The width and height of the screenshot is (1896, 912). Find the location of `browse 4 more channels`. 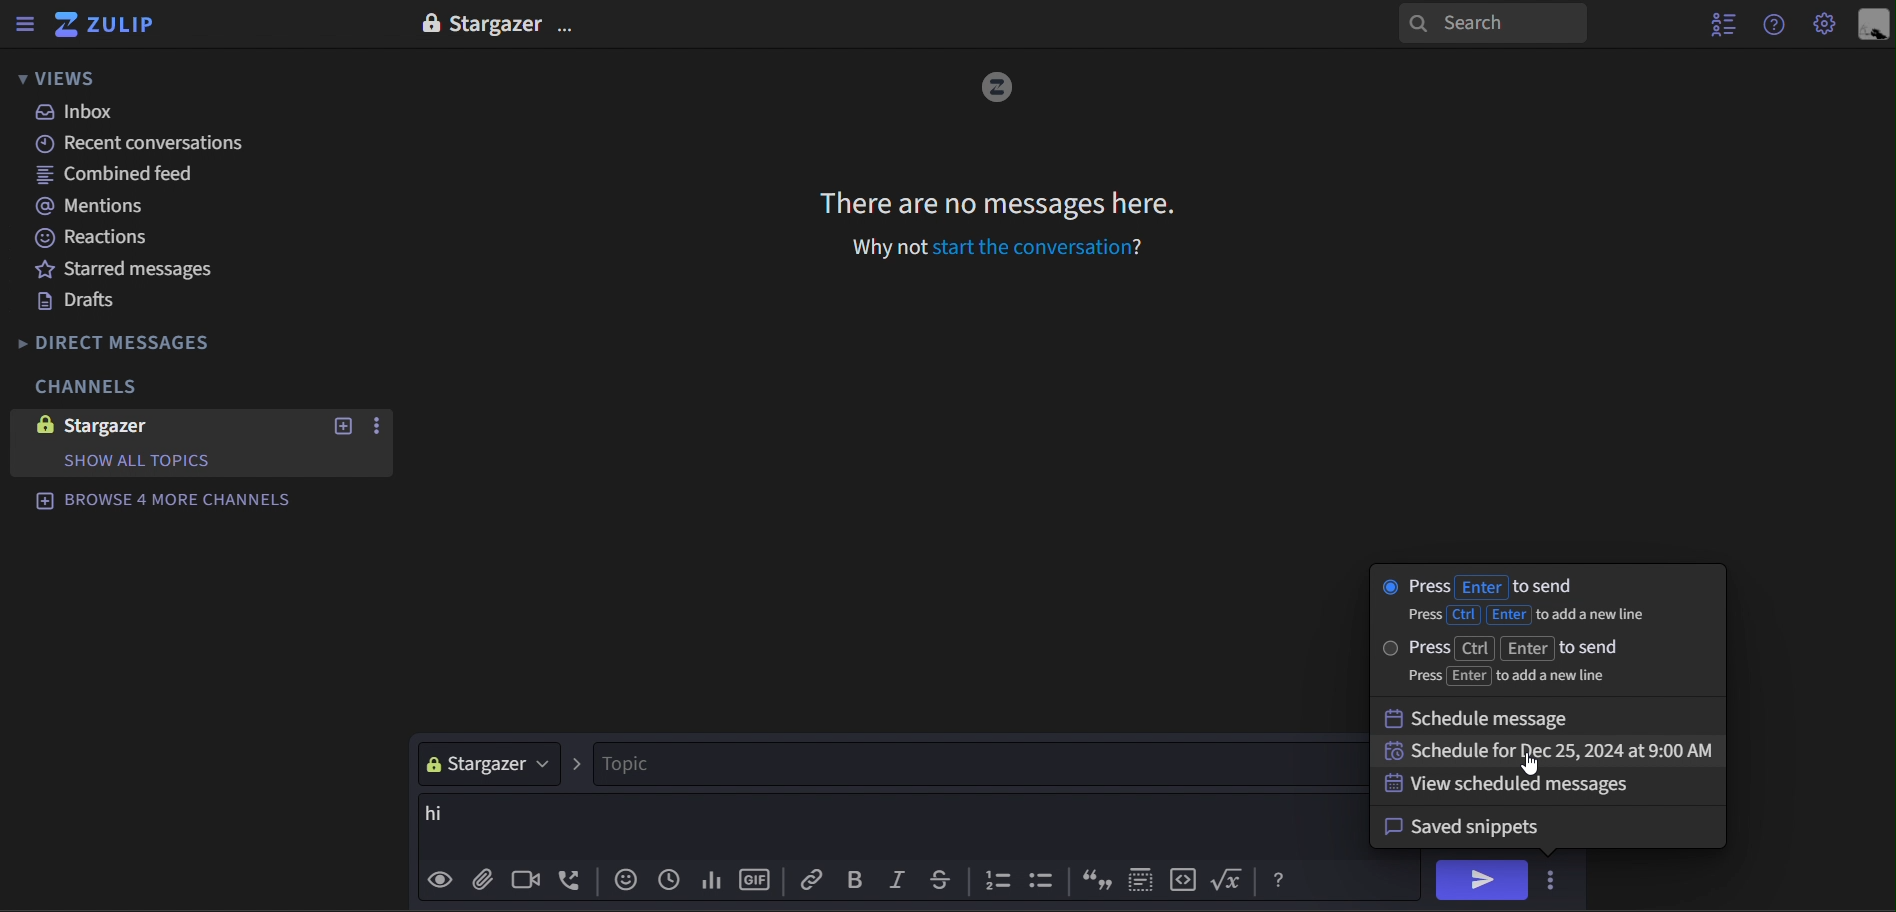

browse 4 more channels is located at coordinates (167, 501).